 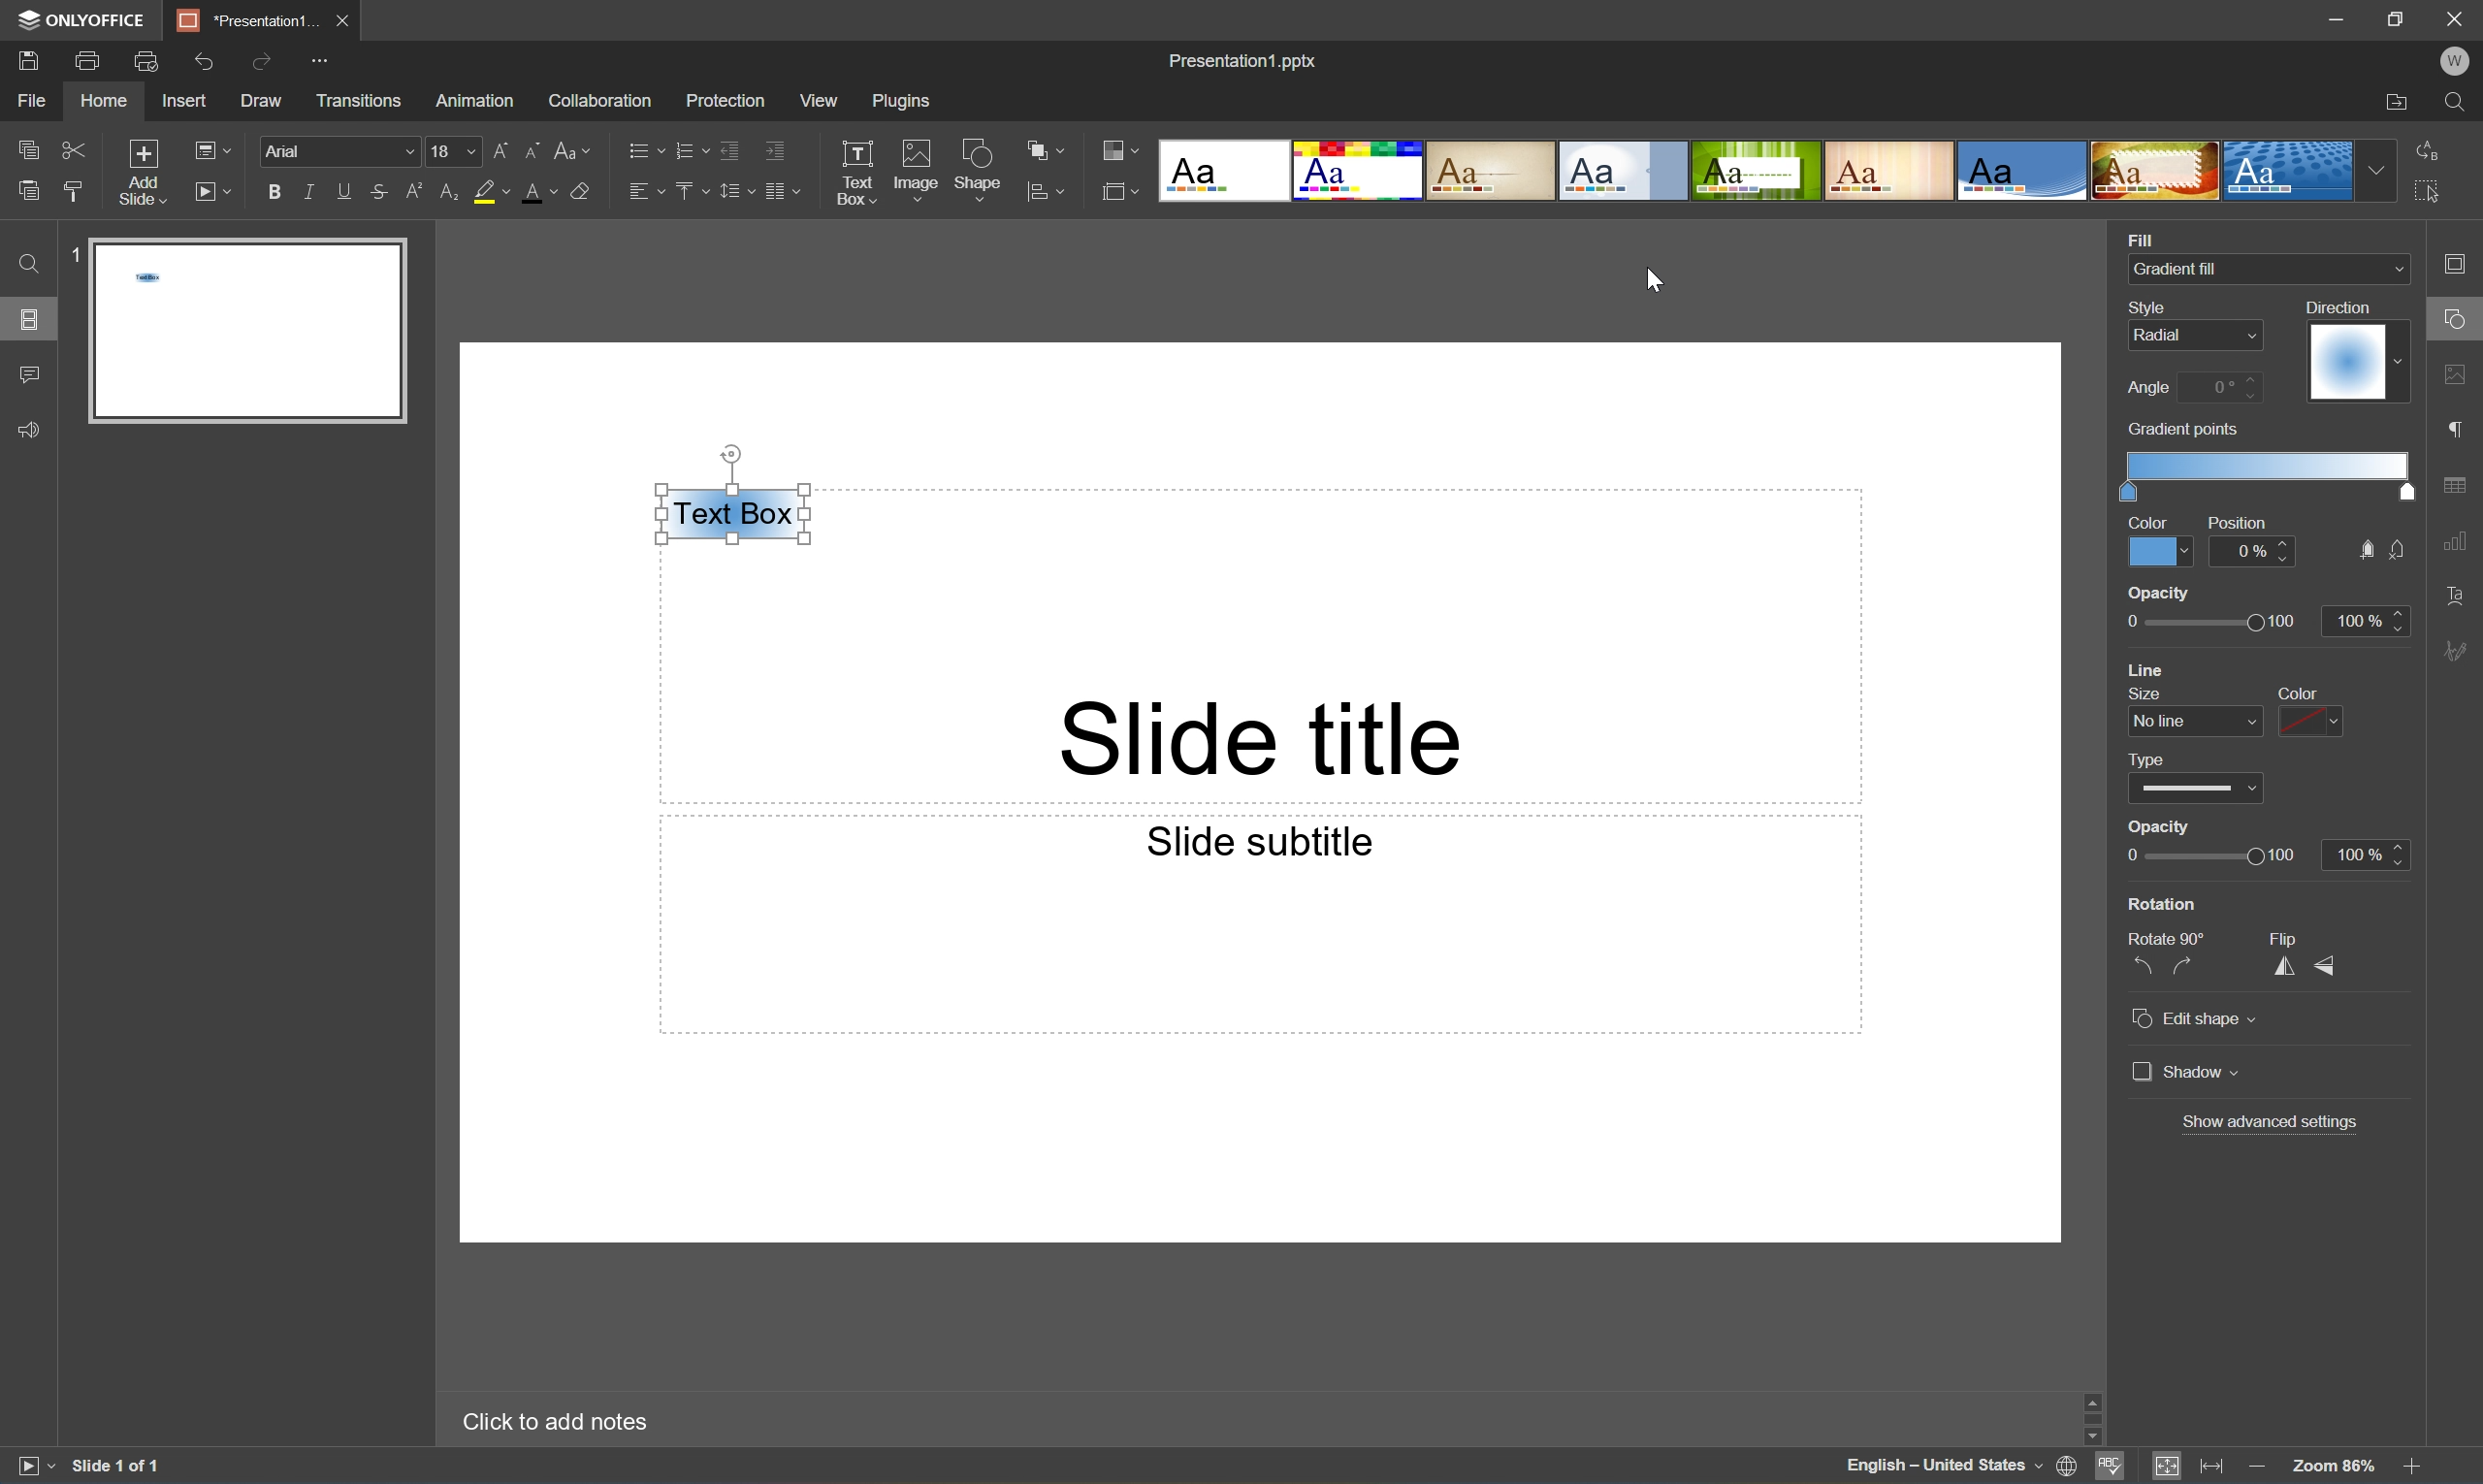 What do you see at coordinates (143, 63) in the screenshot?
I see `Quick print` at bounding box center [143, 63].